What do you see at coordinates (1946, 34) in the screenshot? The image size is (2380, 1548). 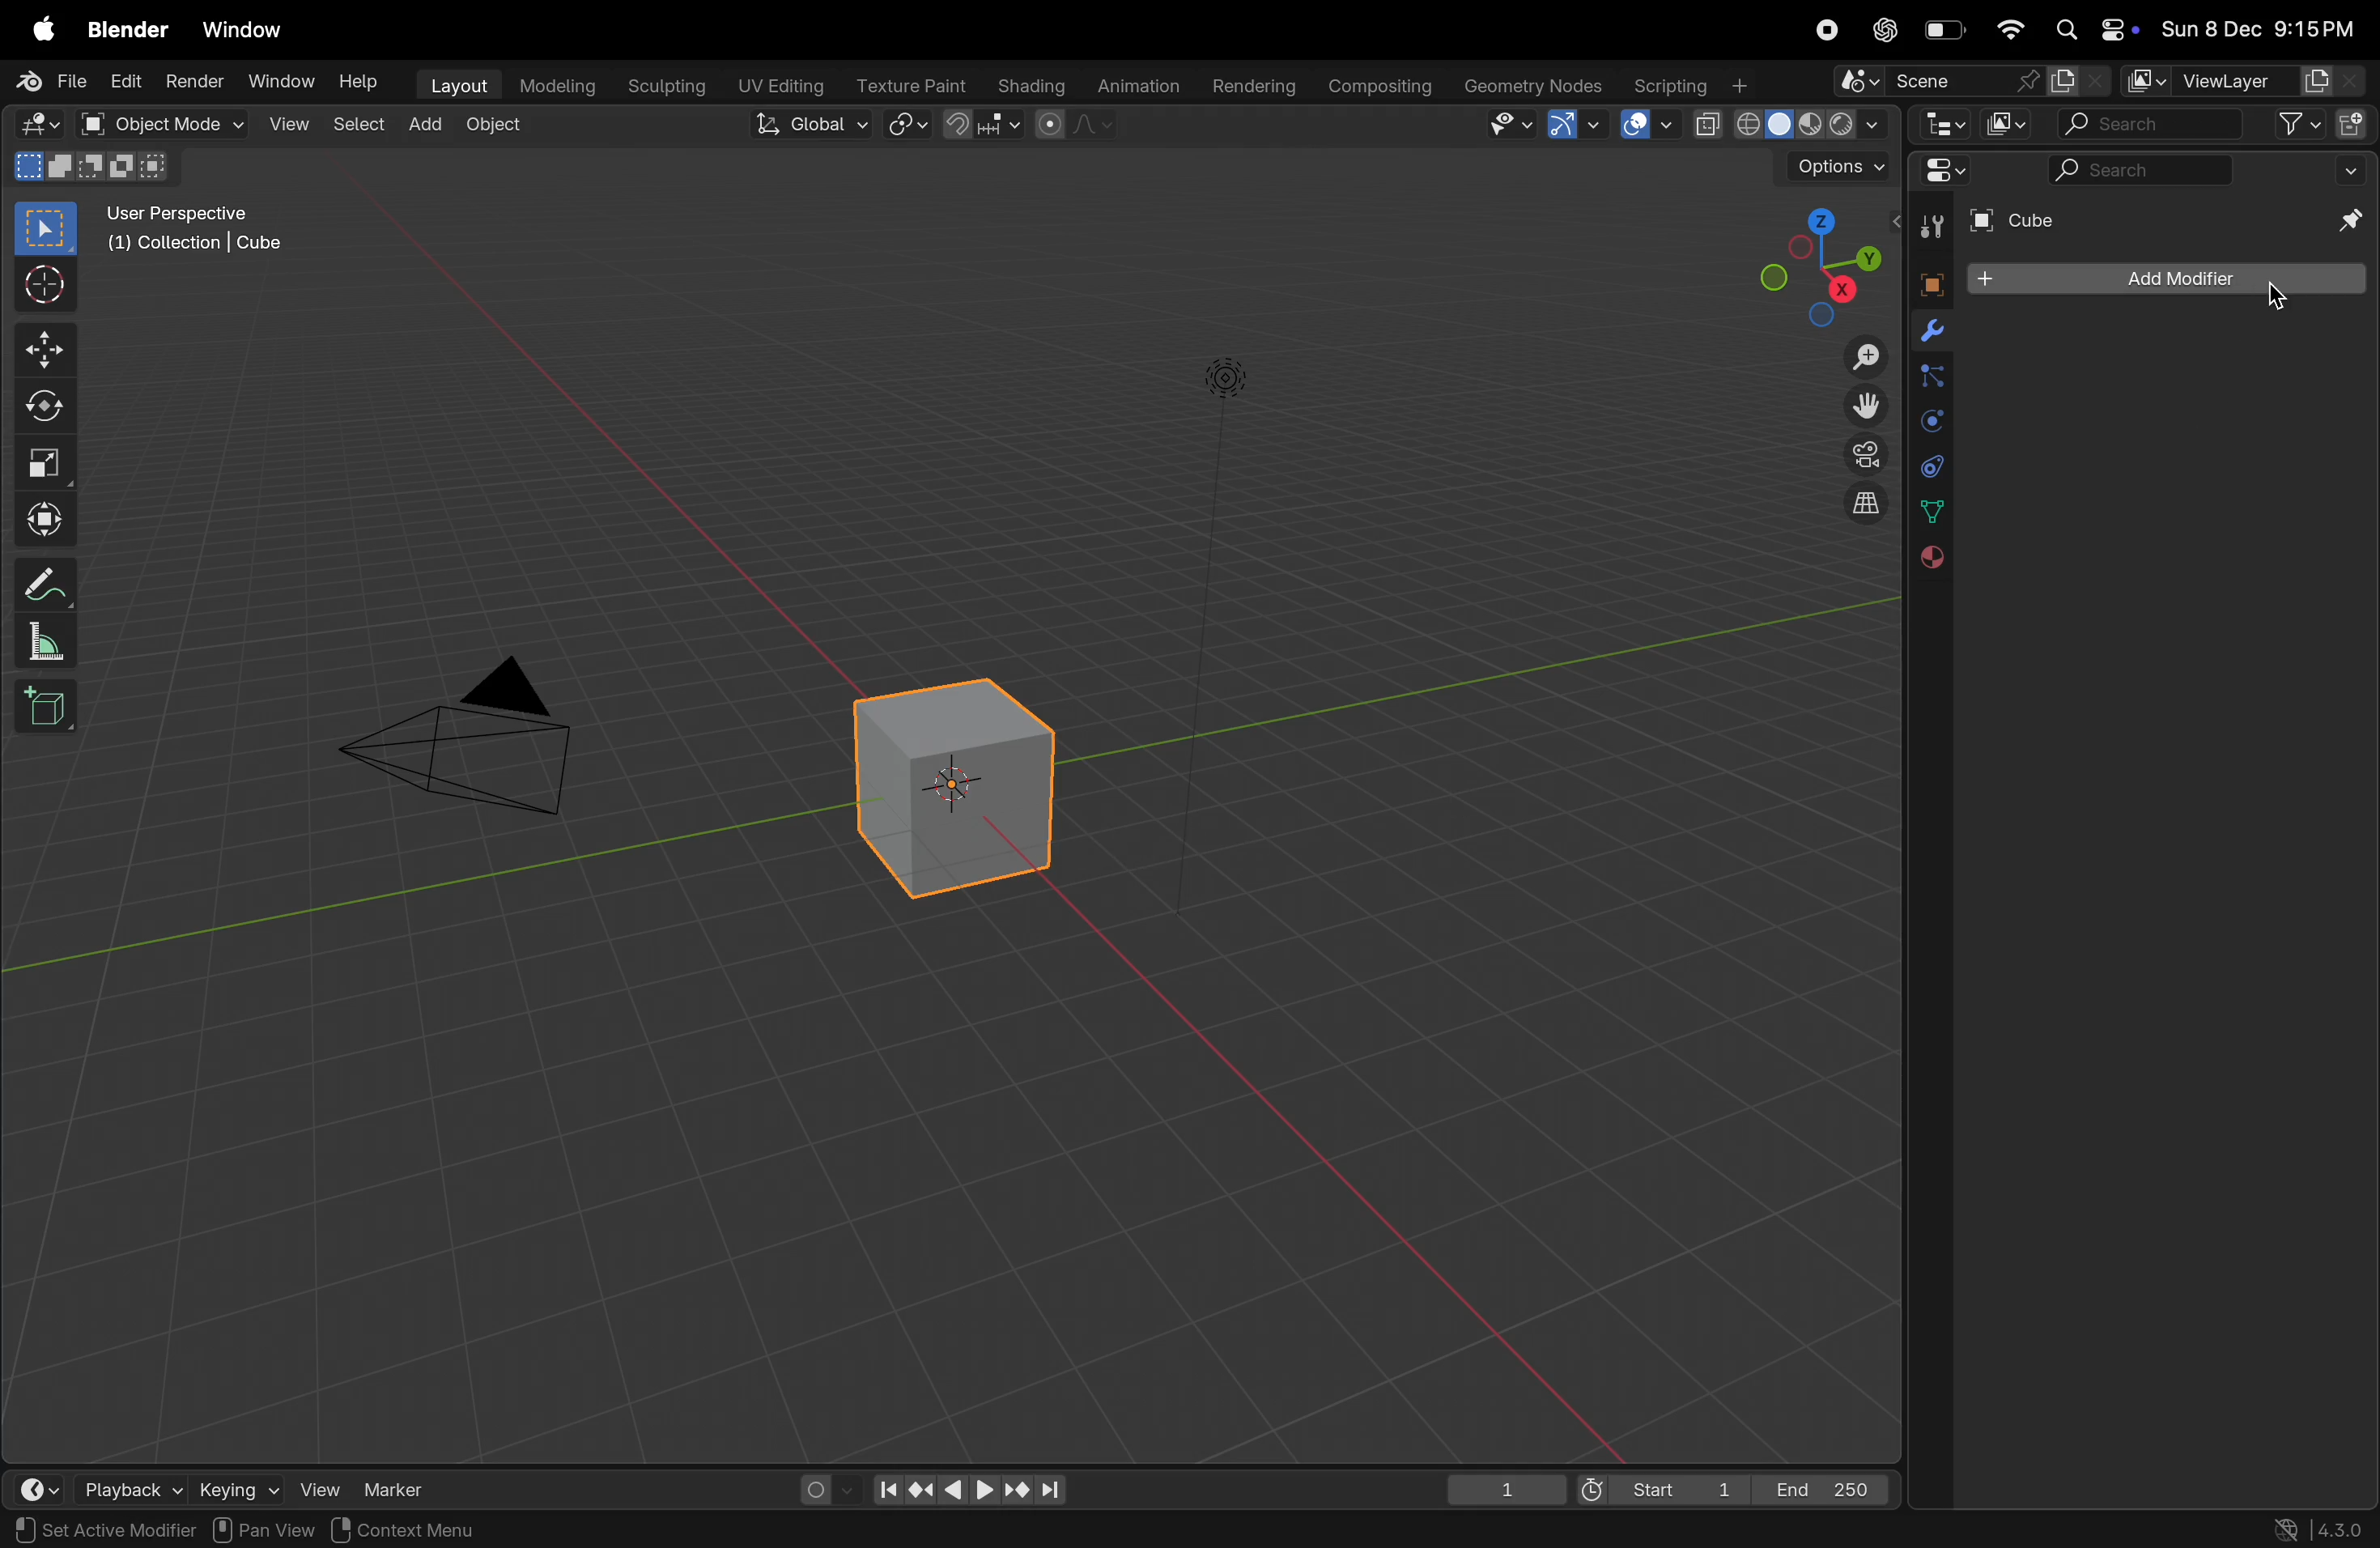 I see `battery` at bounding box center [1946, 34].